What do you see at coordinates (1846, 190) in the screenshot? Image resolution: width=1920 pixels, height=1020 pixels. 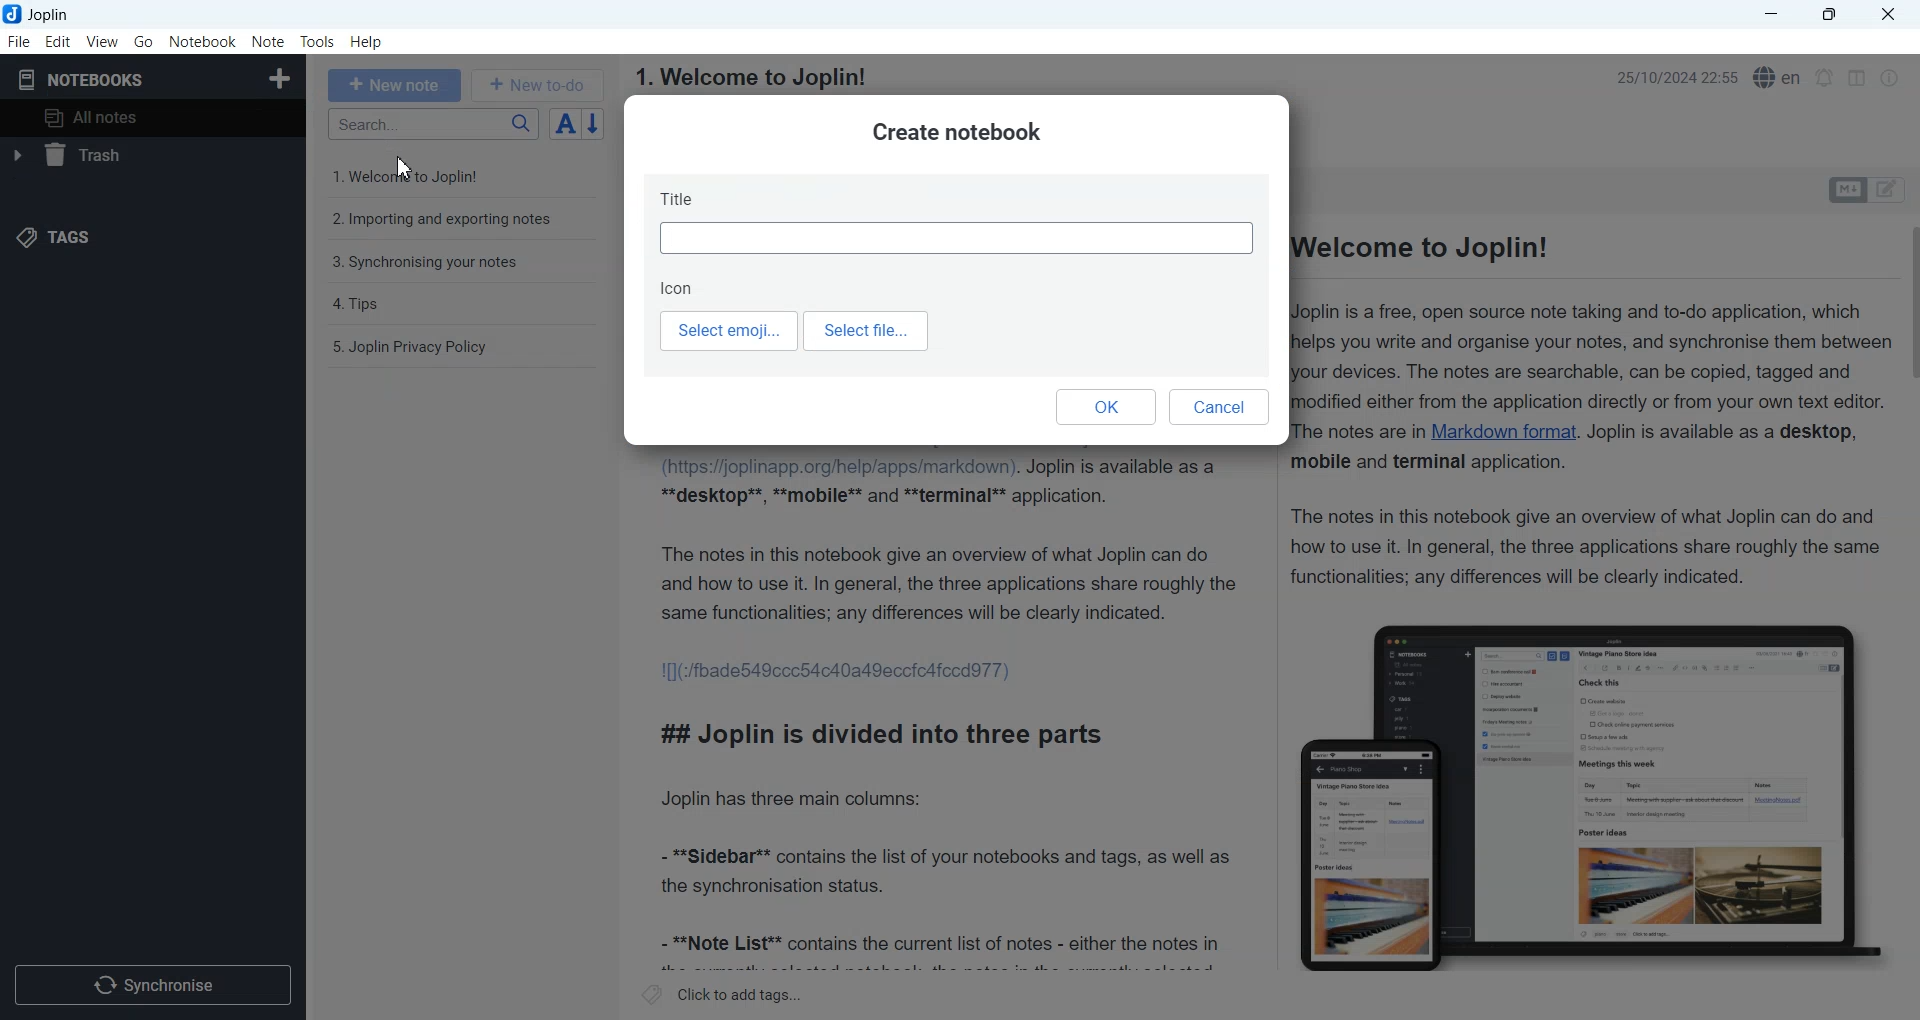 I see `Toggle editors` at bounding box center [1846, 190].